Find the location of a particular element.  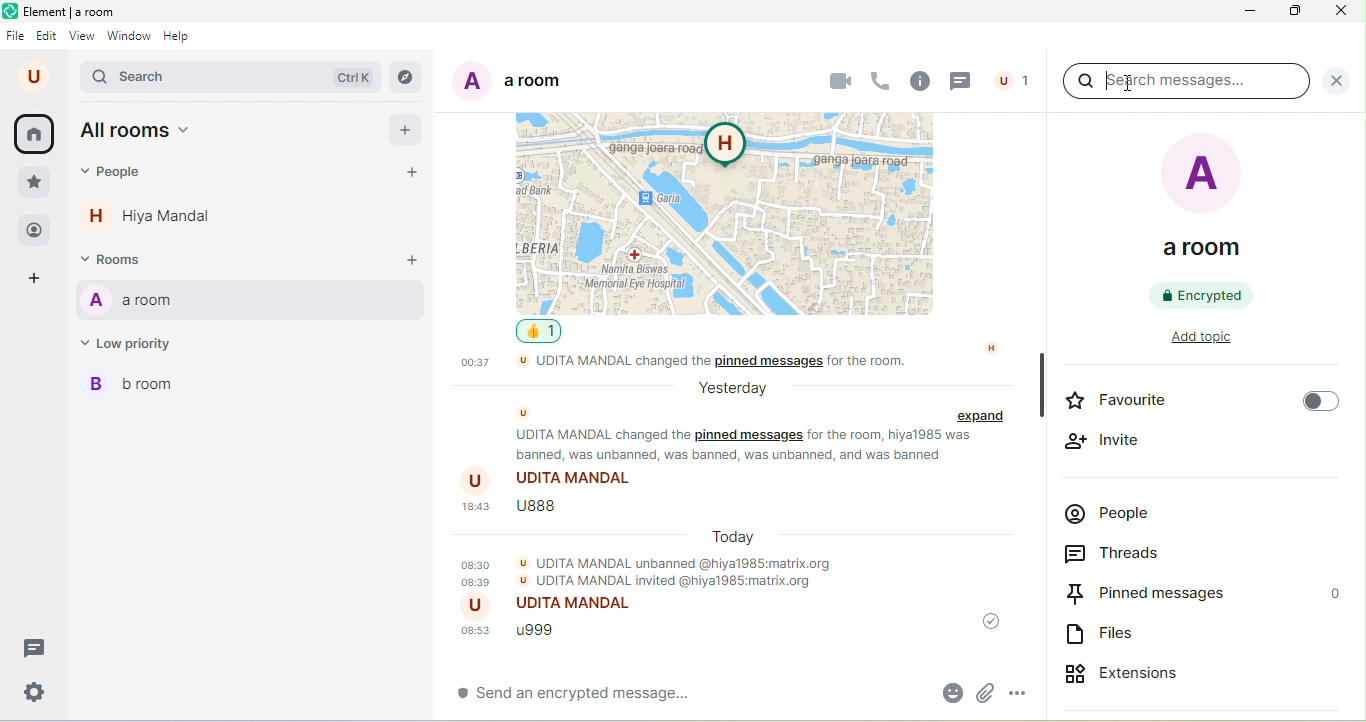

u999 is located at coordinates (520, 632).